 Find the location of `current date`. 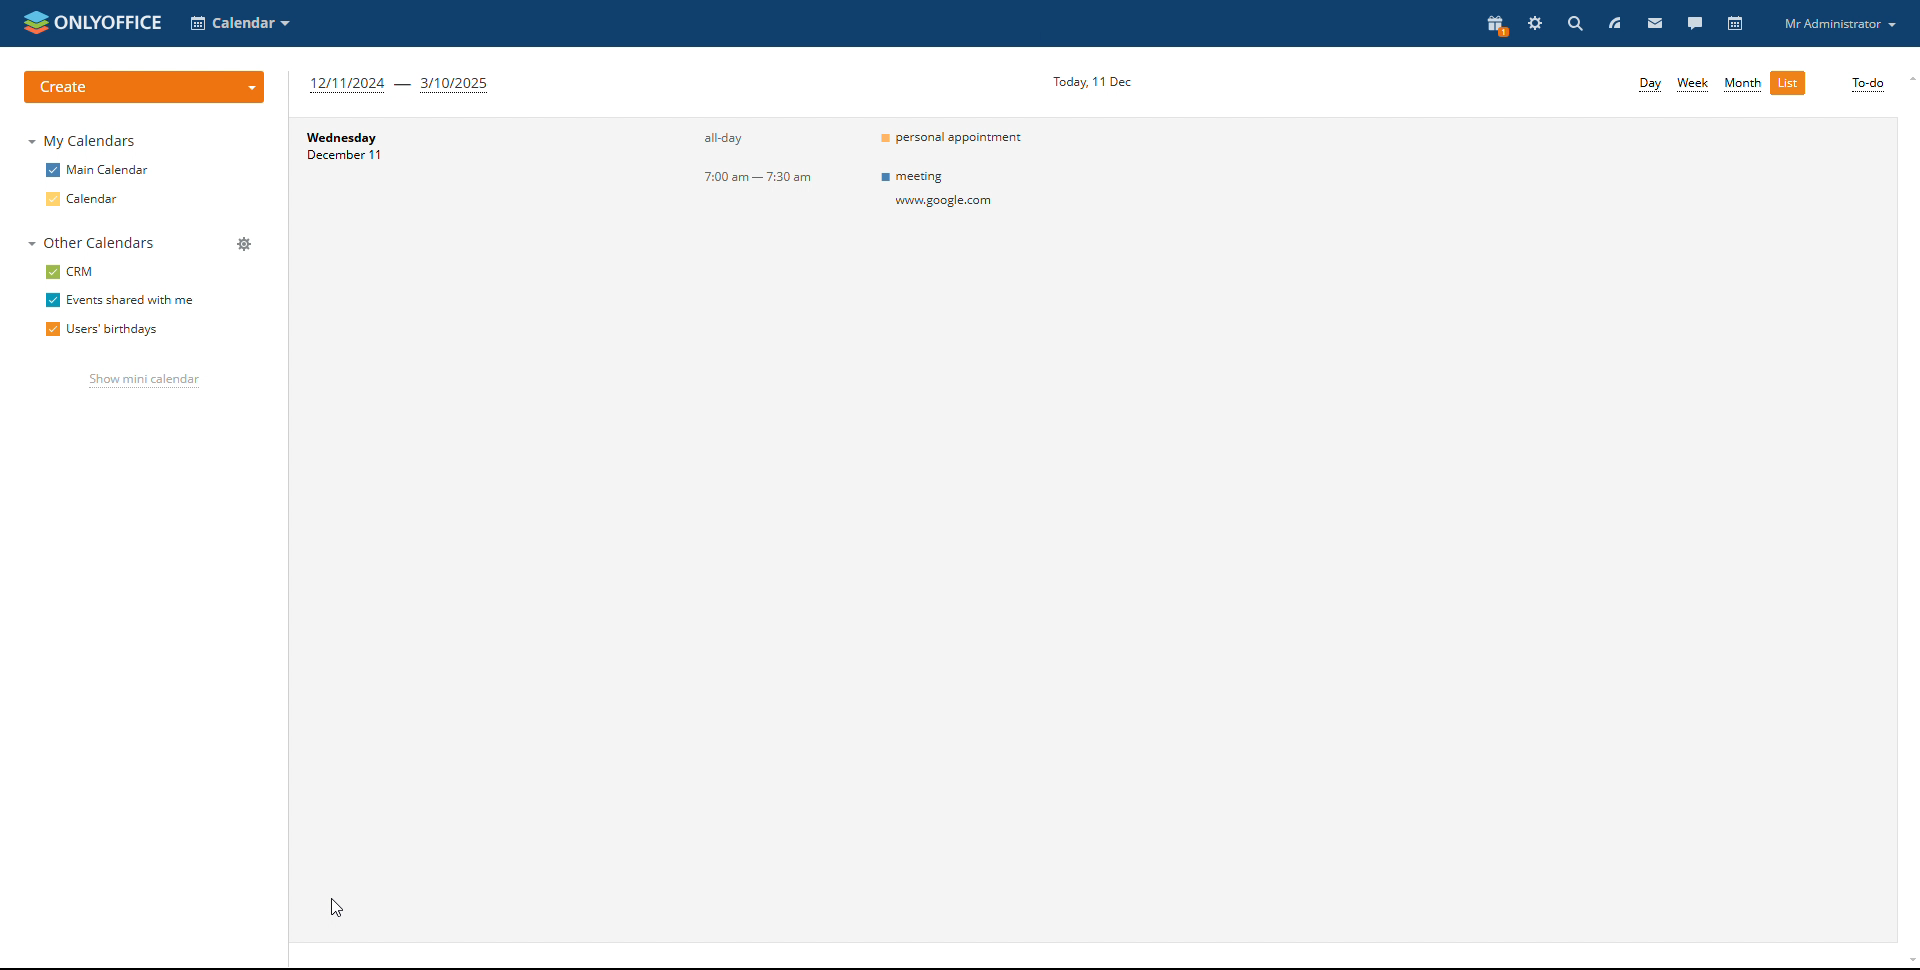

current date is located at coordinates (1087, 79).